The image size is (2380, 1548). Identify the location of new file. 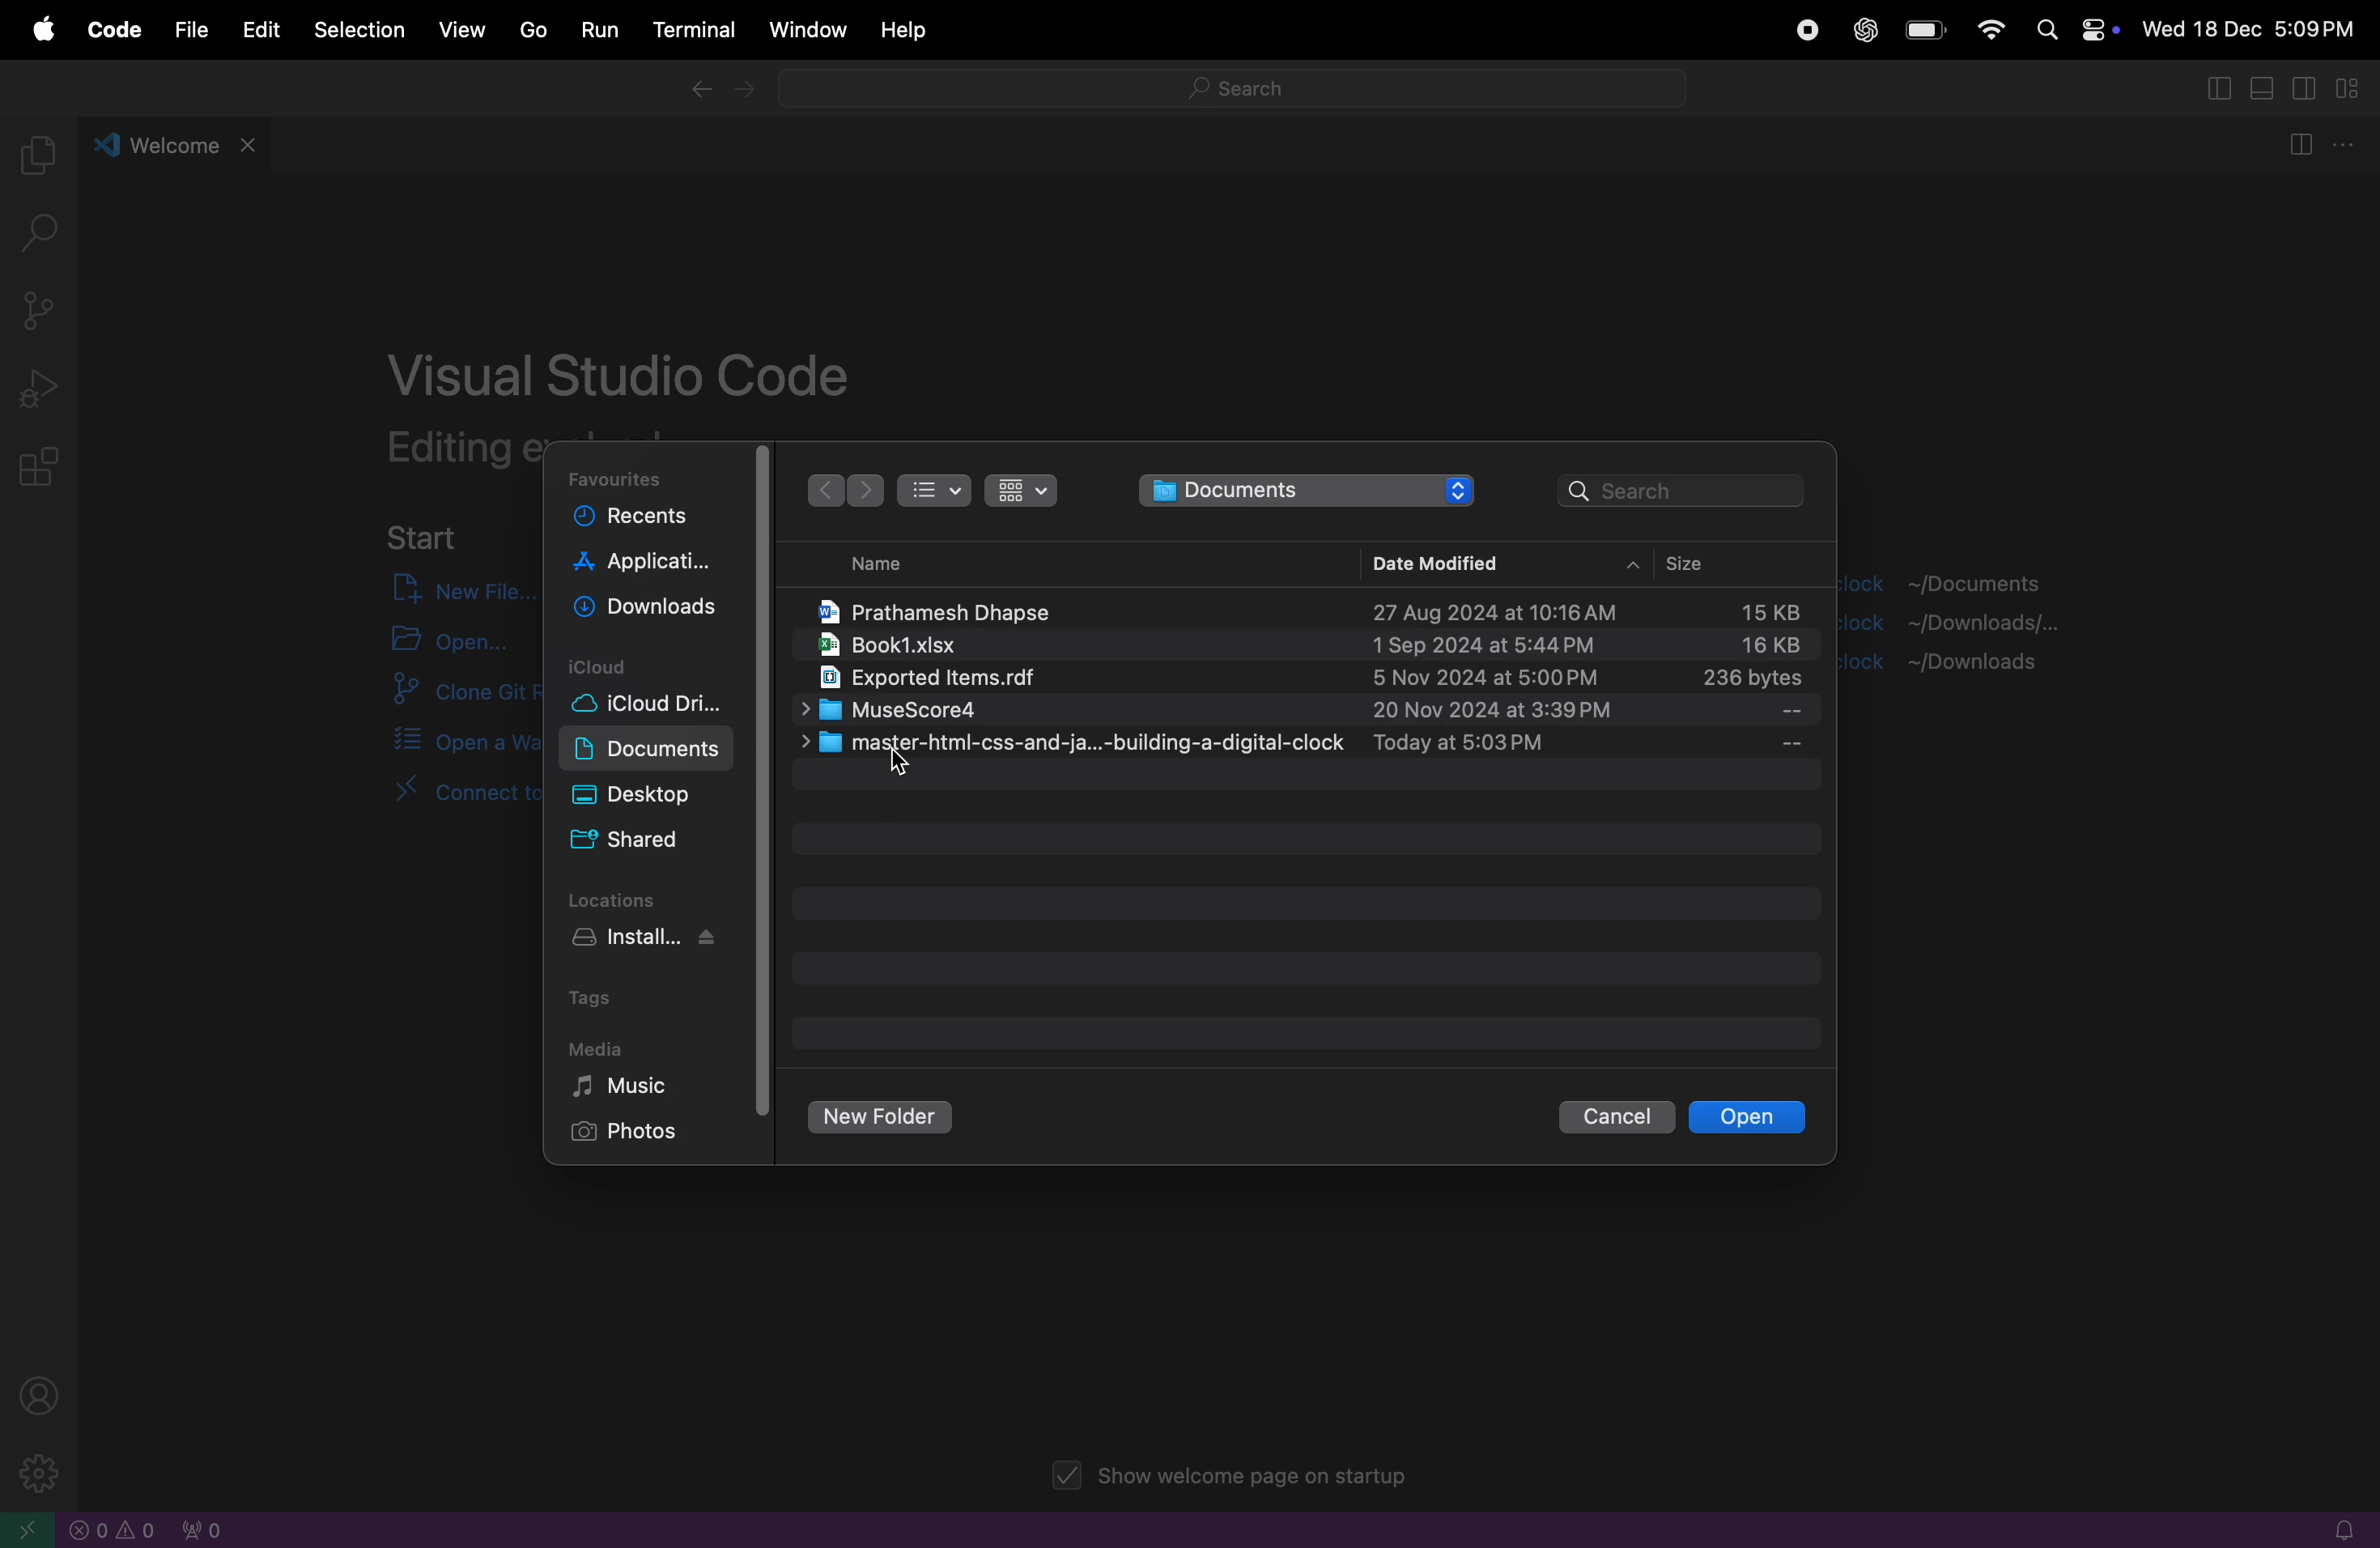
(447, 589).